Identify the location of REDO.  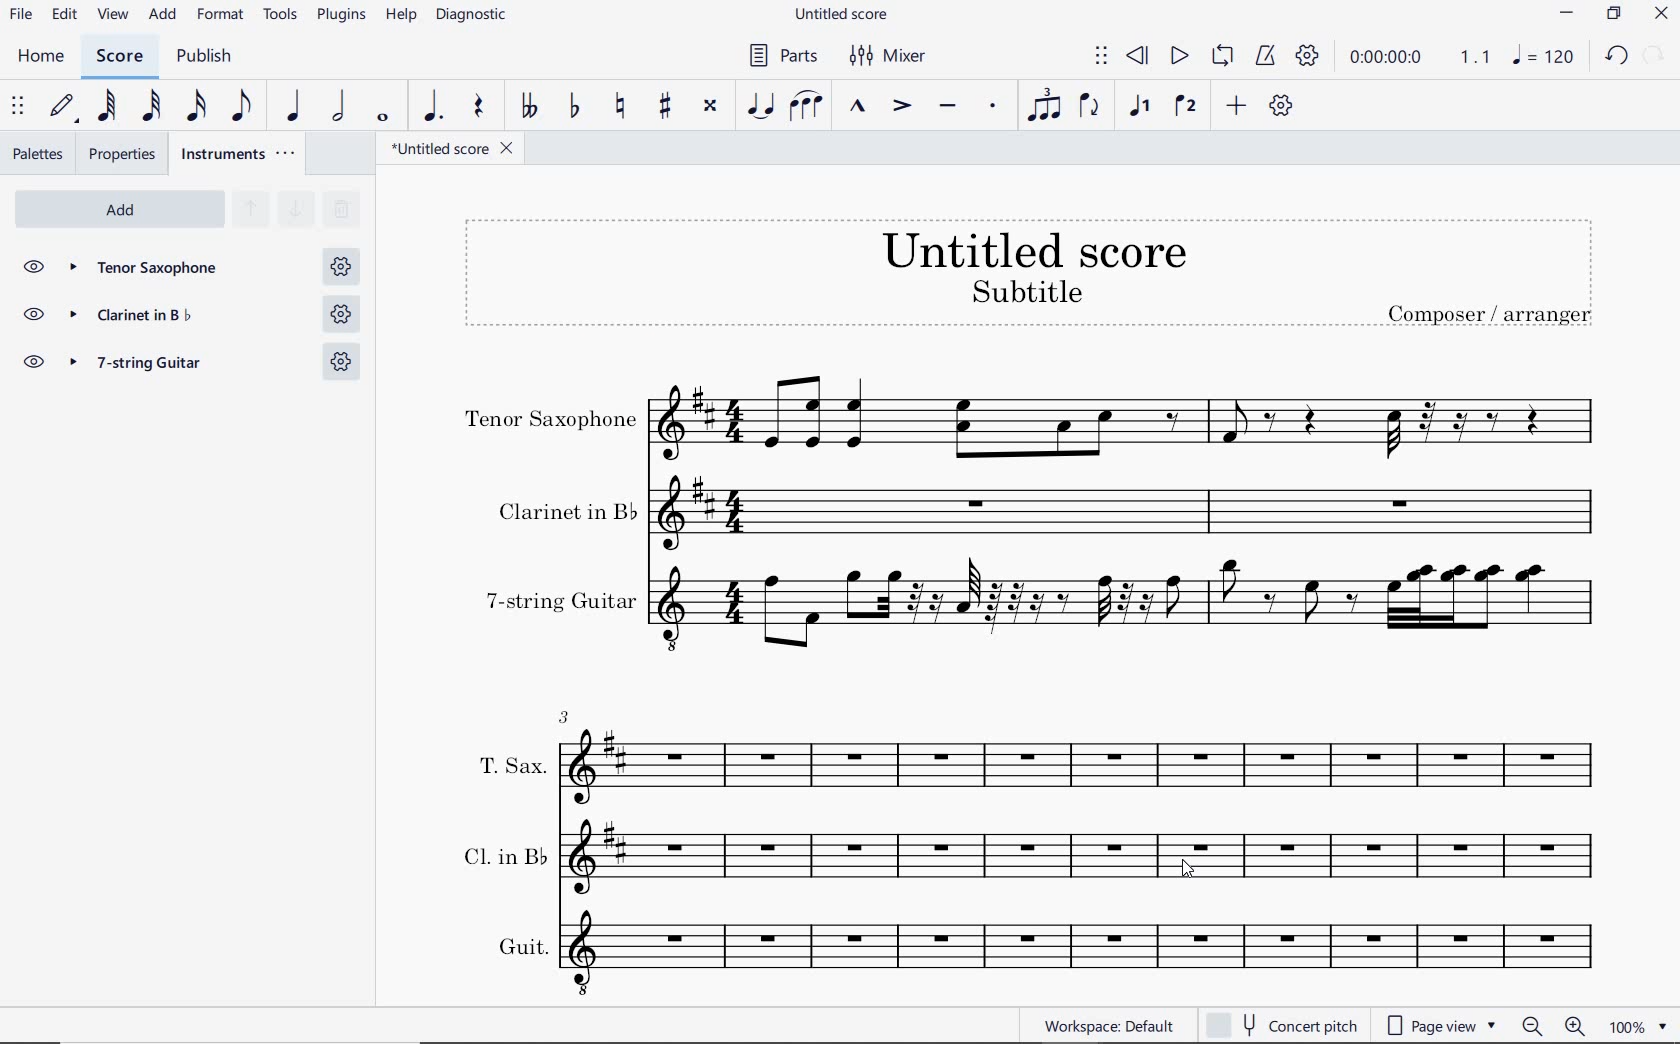
(1652, 56).